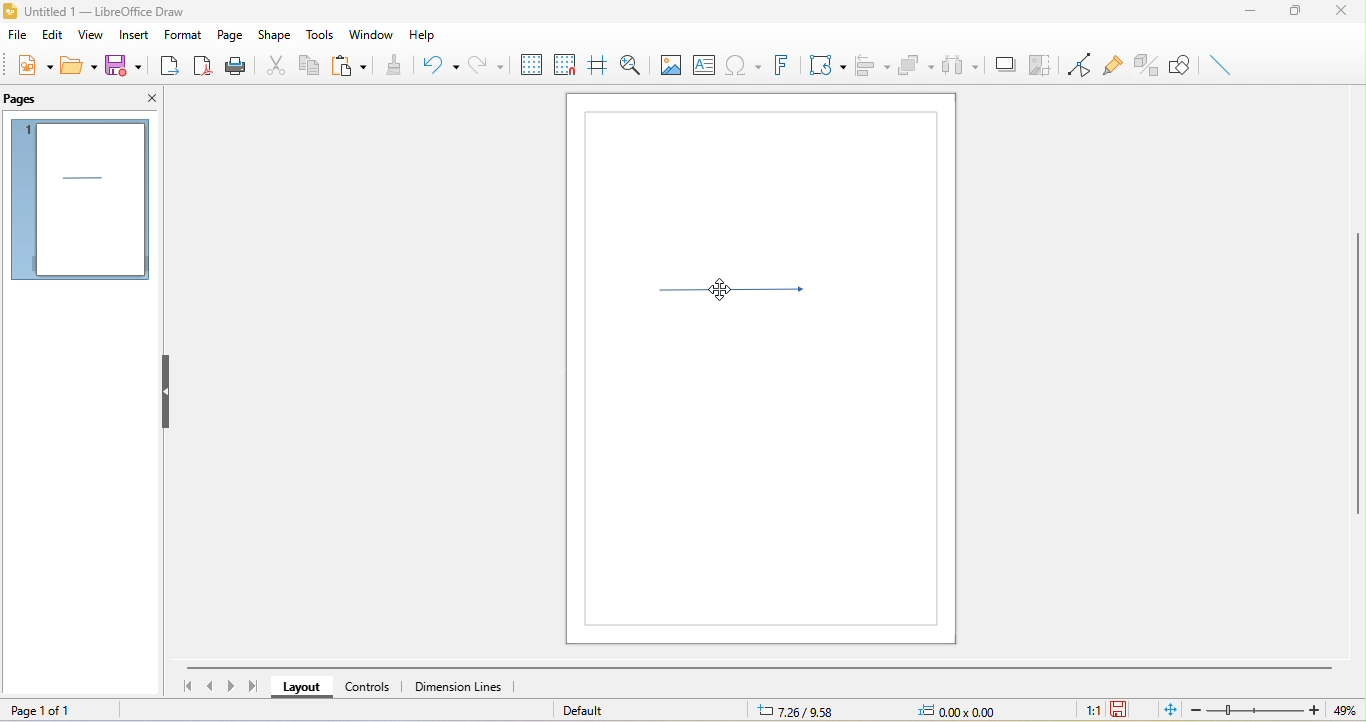 The width and height of the screenshot is (1366, 722). Describe the element at coordinates (808, 711) in the screenshot. I see `7.26/9.58` at that location.